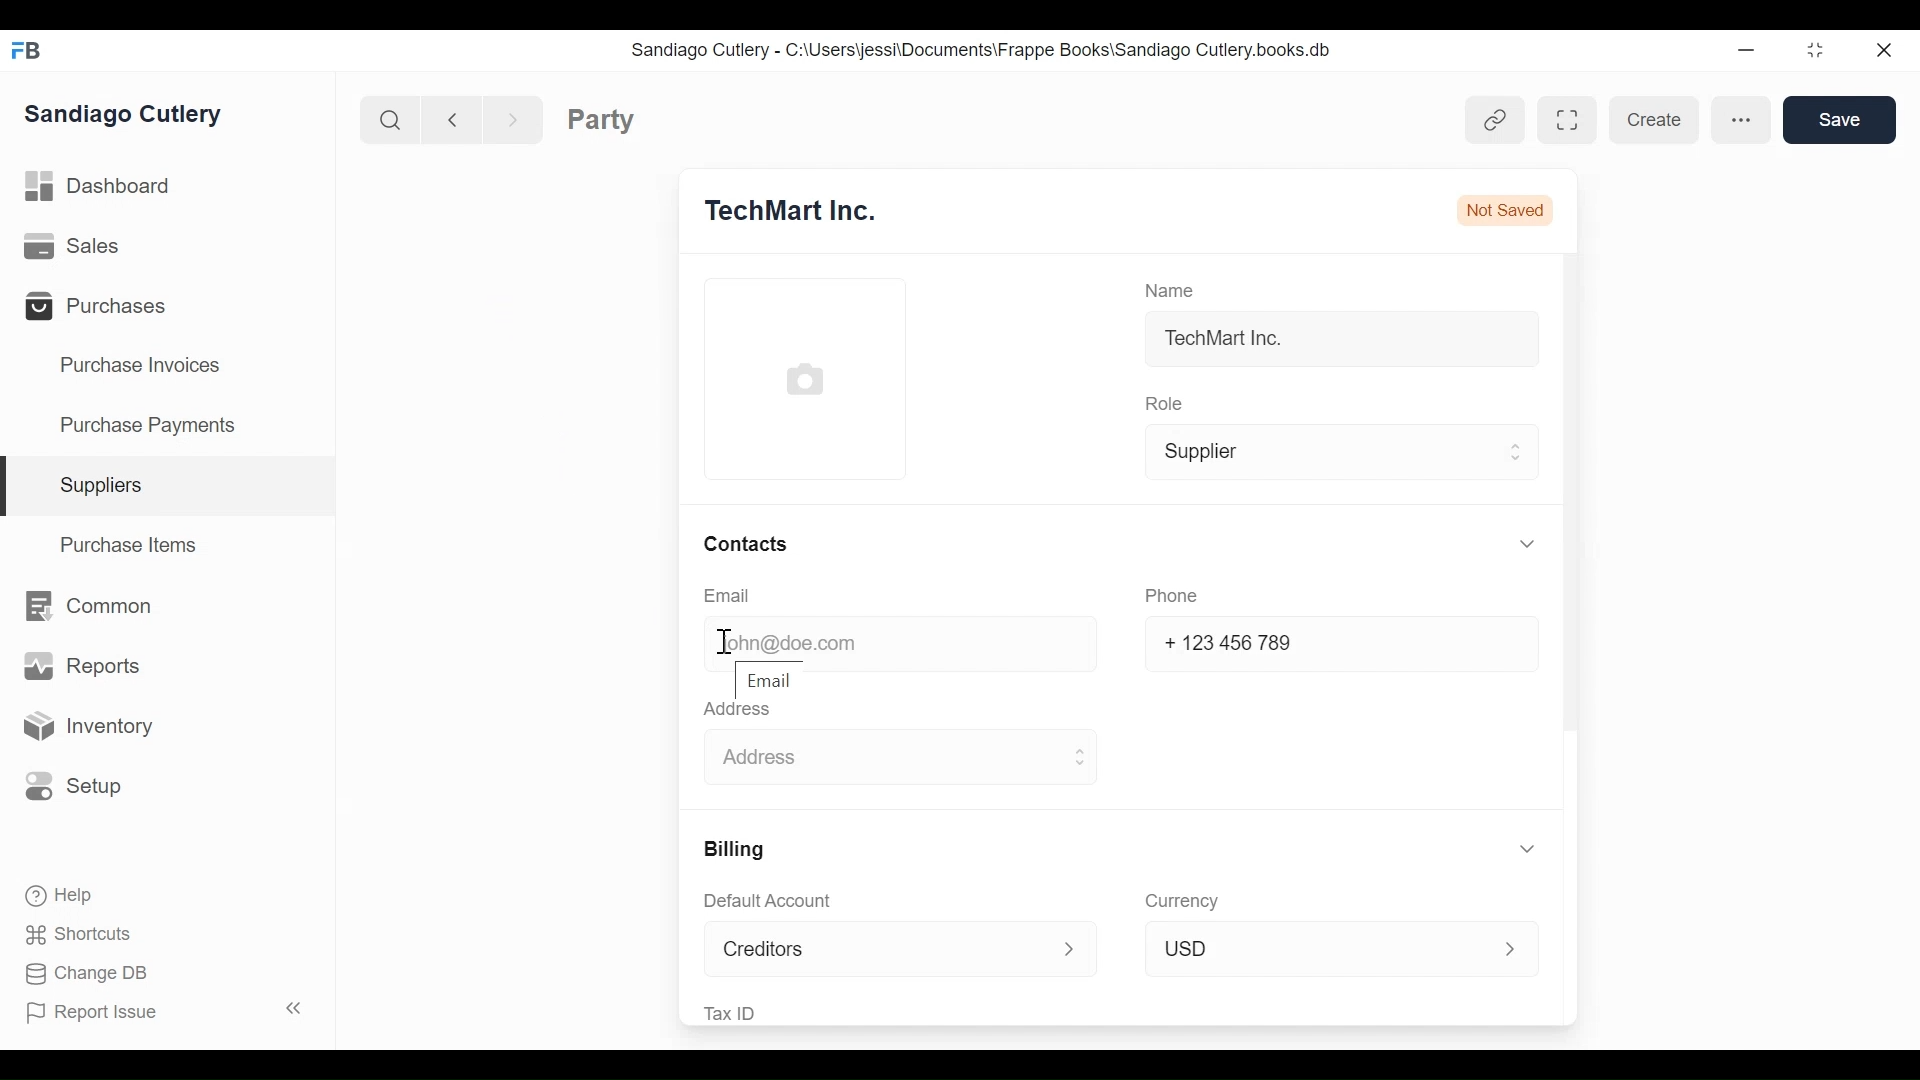  Describe the element at coordinates (1496, 120) in the screenshot. I see `link` at that location.